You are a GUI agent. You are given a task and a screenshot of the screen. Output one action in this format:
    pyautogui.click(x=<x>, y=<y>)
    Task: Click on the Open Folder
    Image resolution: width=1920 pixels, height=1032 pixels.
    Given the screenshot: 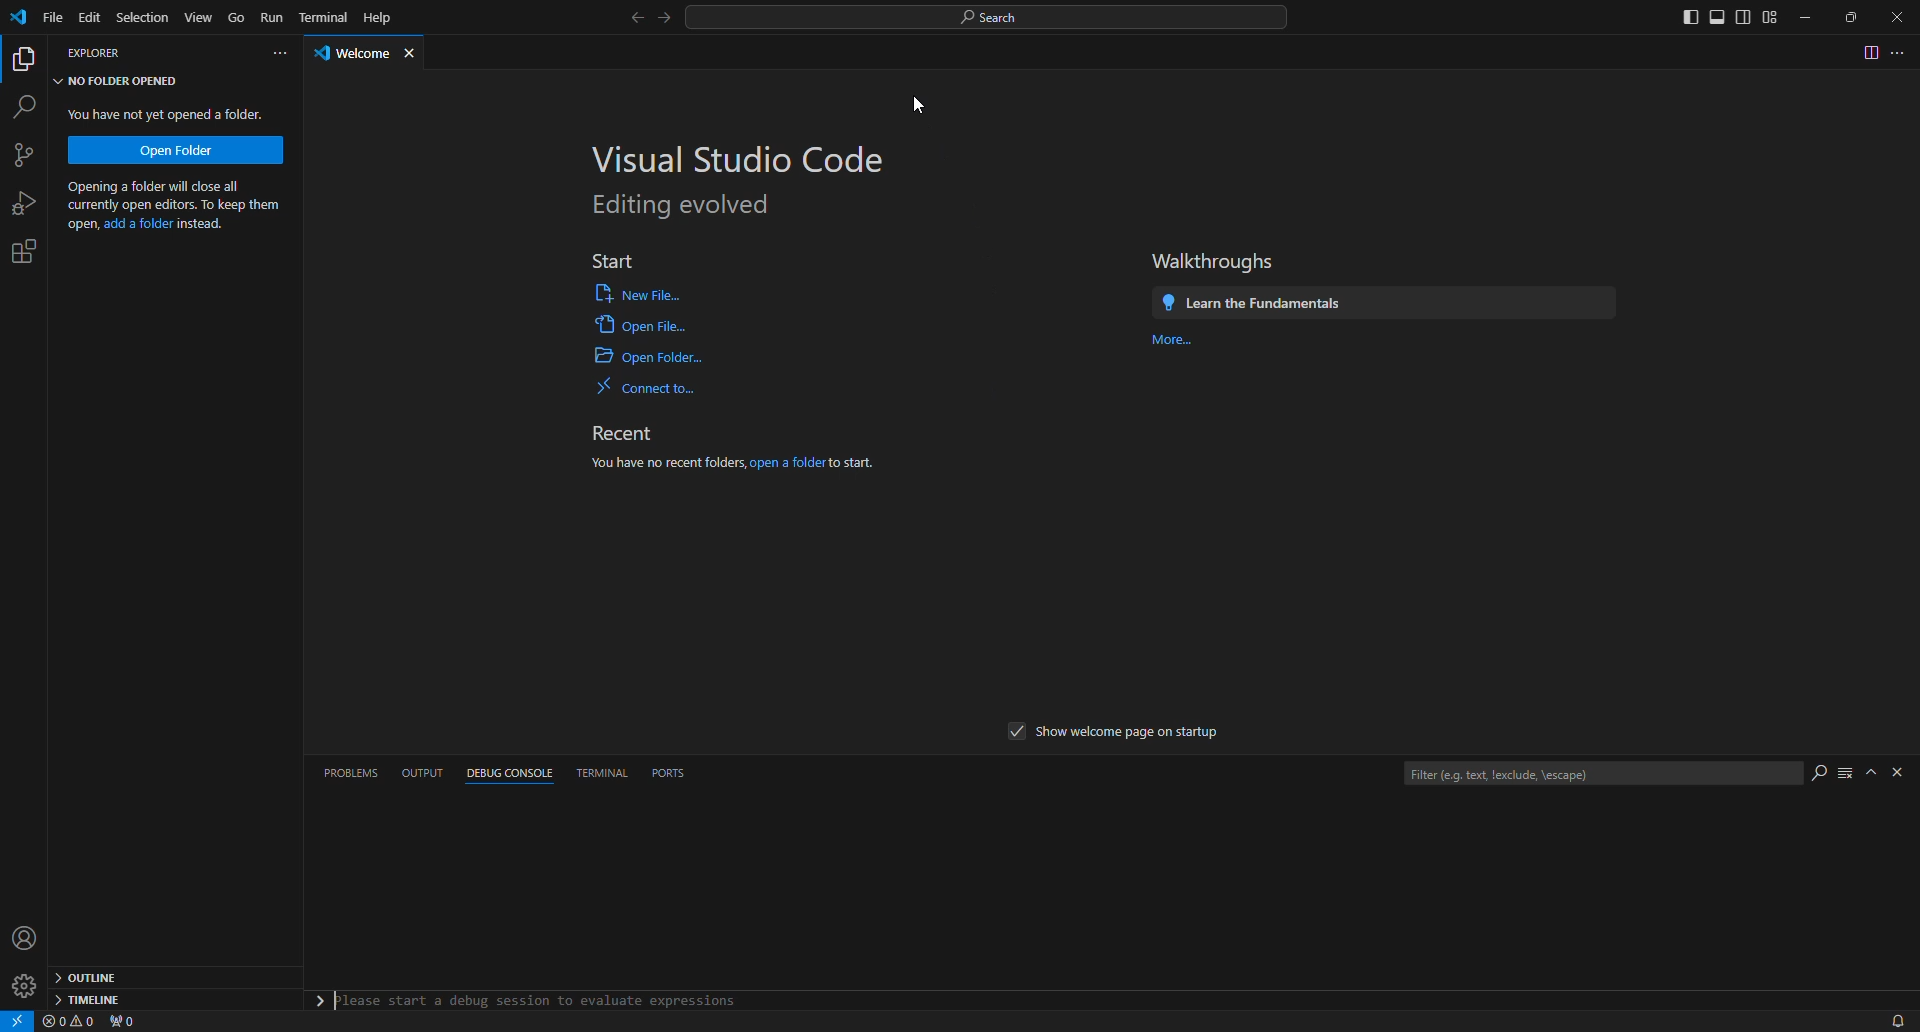 What is the action you would take?
    pyautogui.click(x=182, y=150)
    